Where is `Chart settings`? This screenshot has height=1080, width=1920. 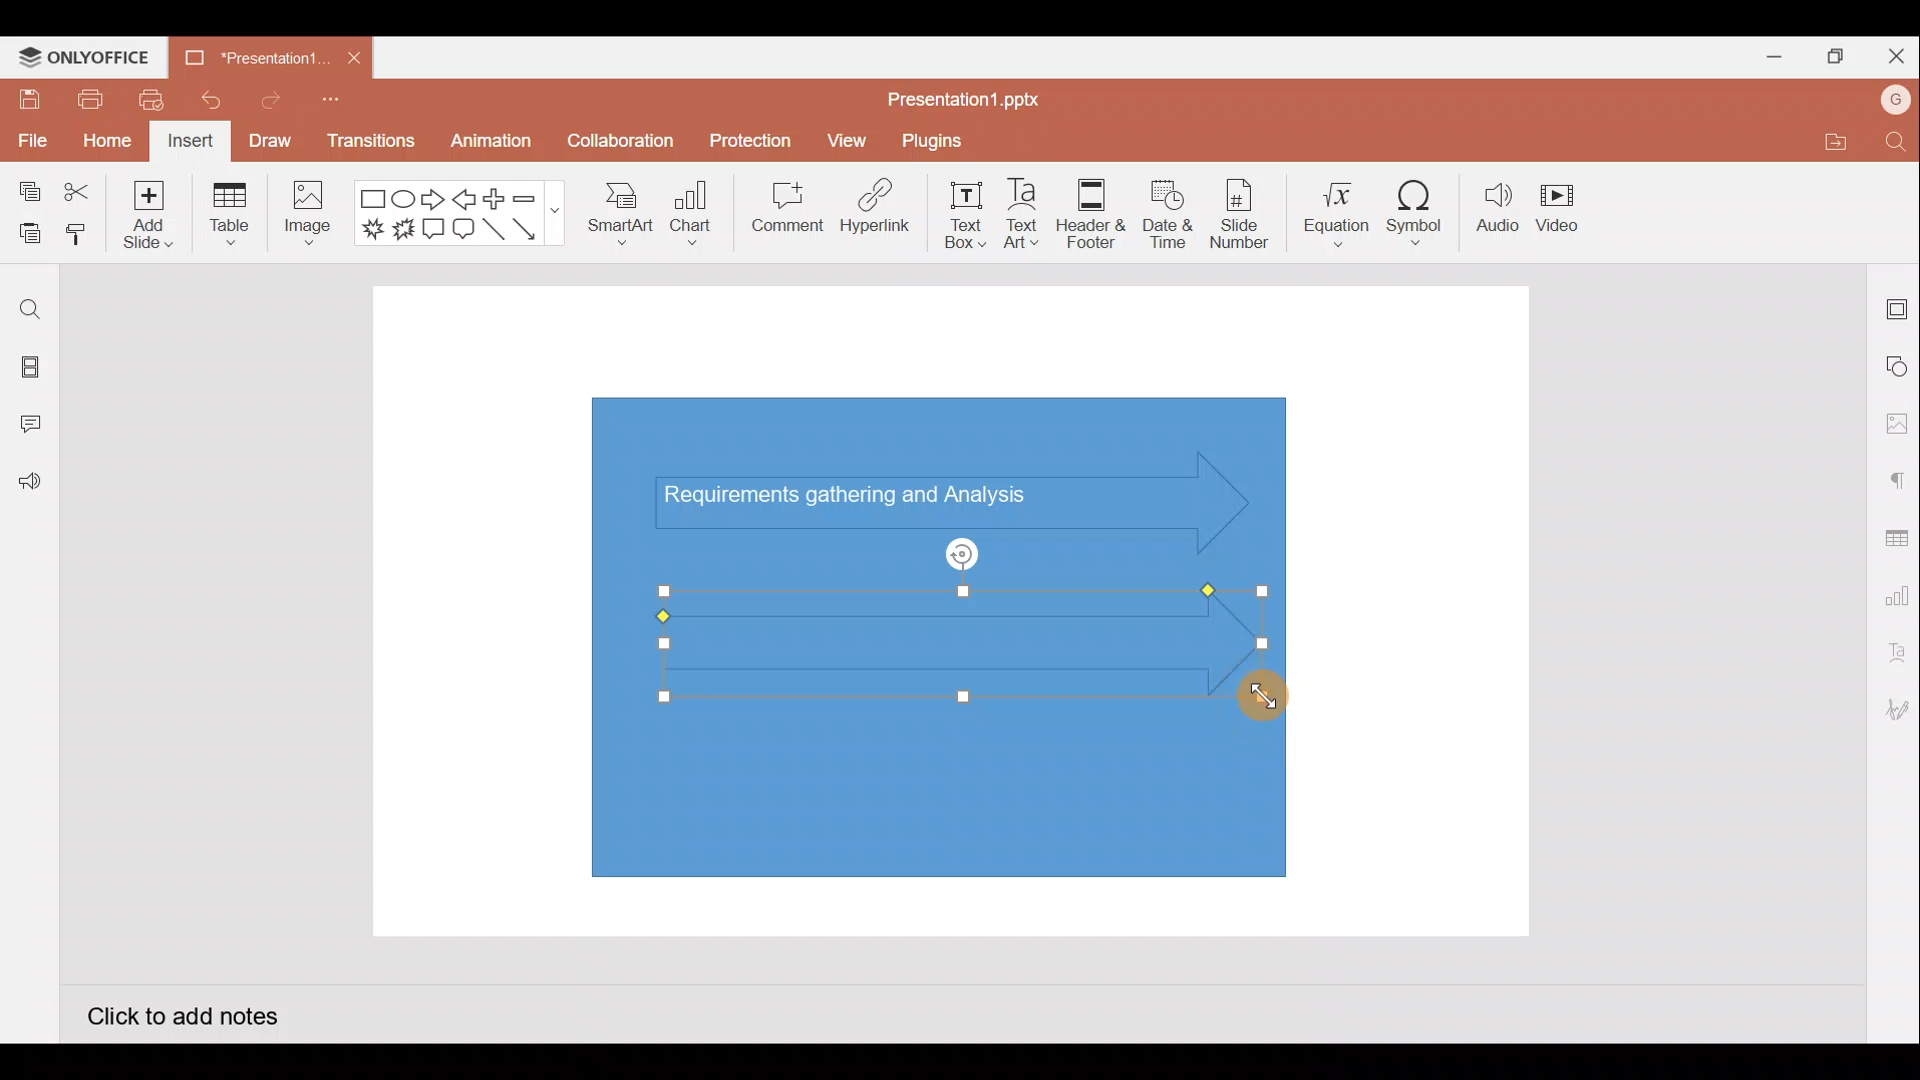
Chart settings is located at coordinates (1894, 592).